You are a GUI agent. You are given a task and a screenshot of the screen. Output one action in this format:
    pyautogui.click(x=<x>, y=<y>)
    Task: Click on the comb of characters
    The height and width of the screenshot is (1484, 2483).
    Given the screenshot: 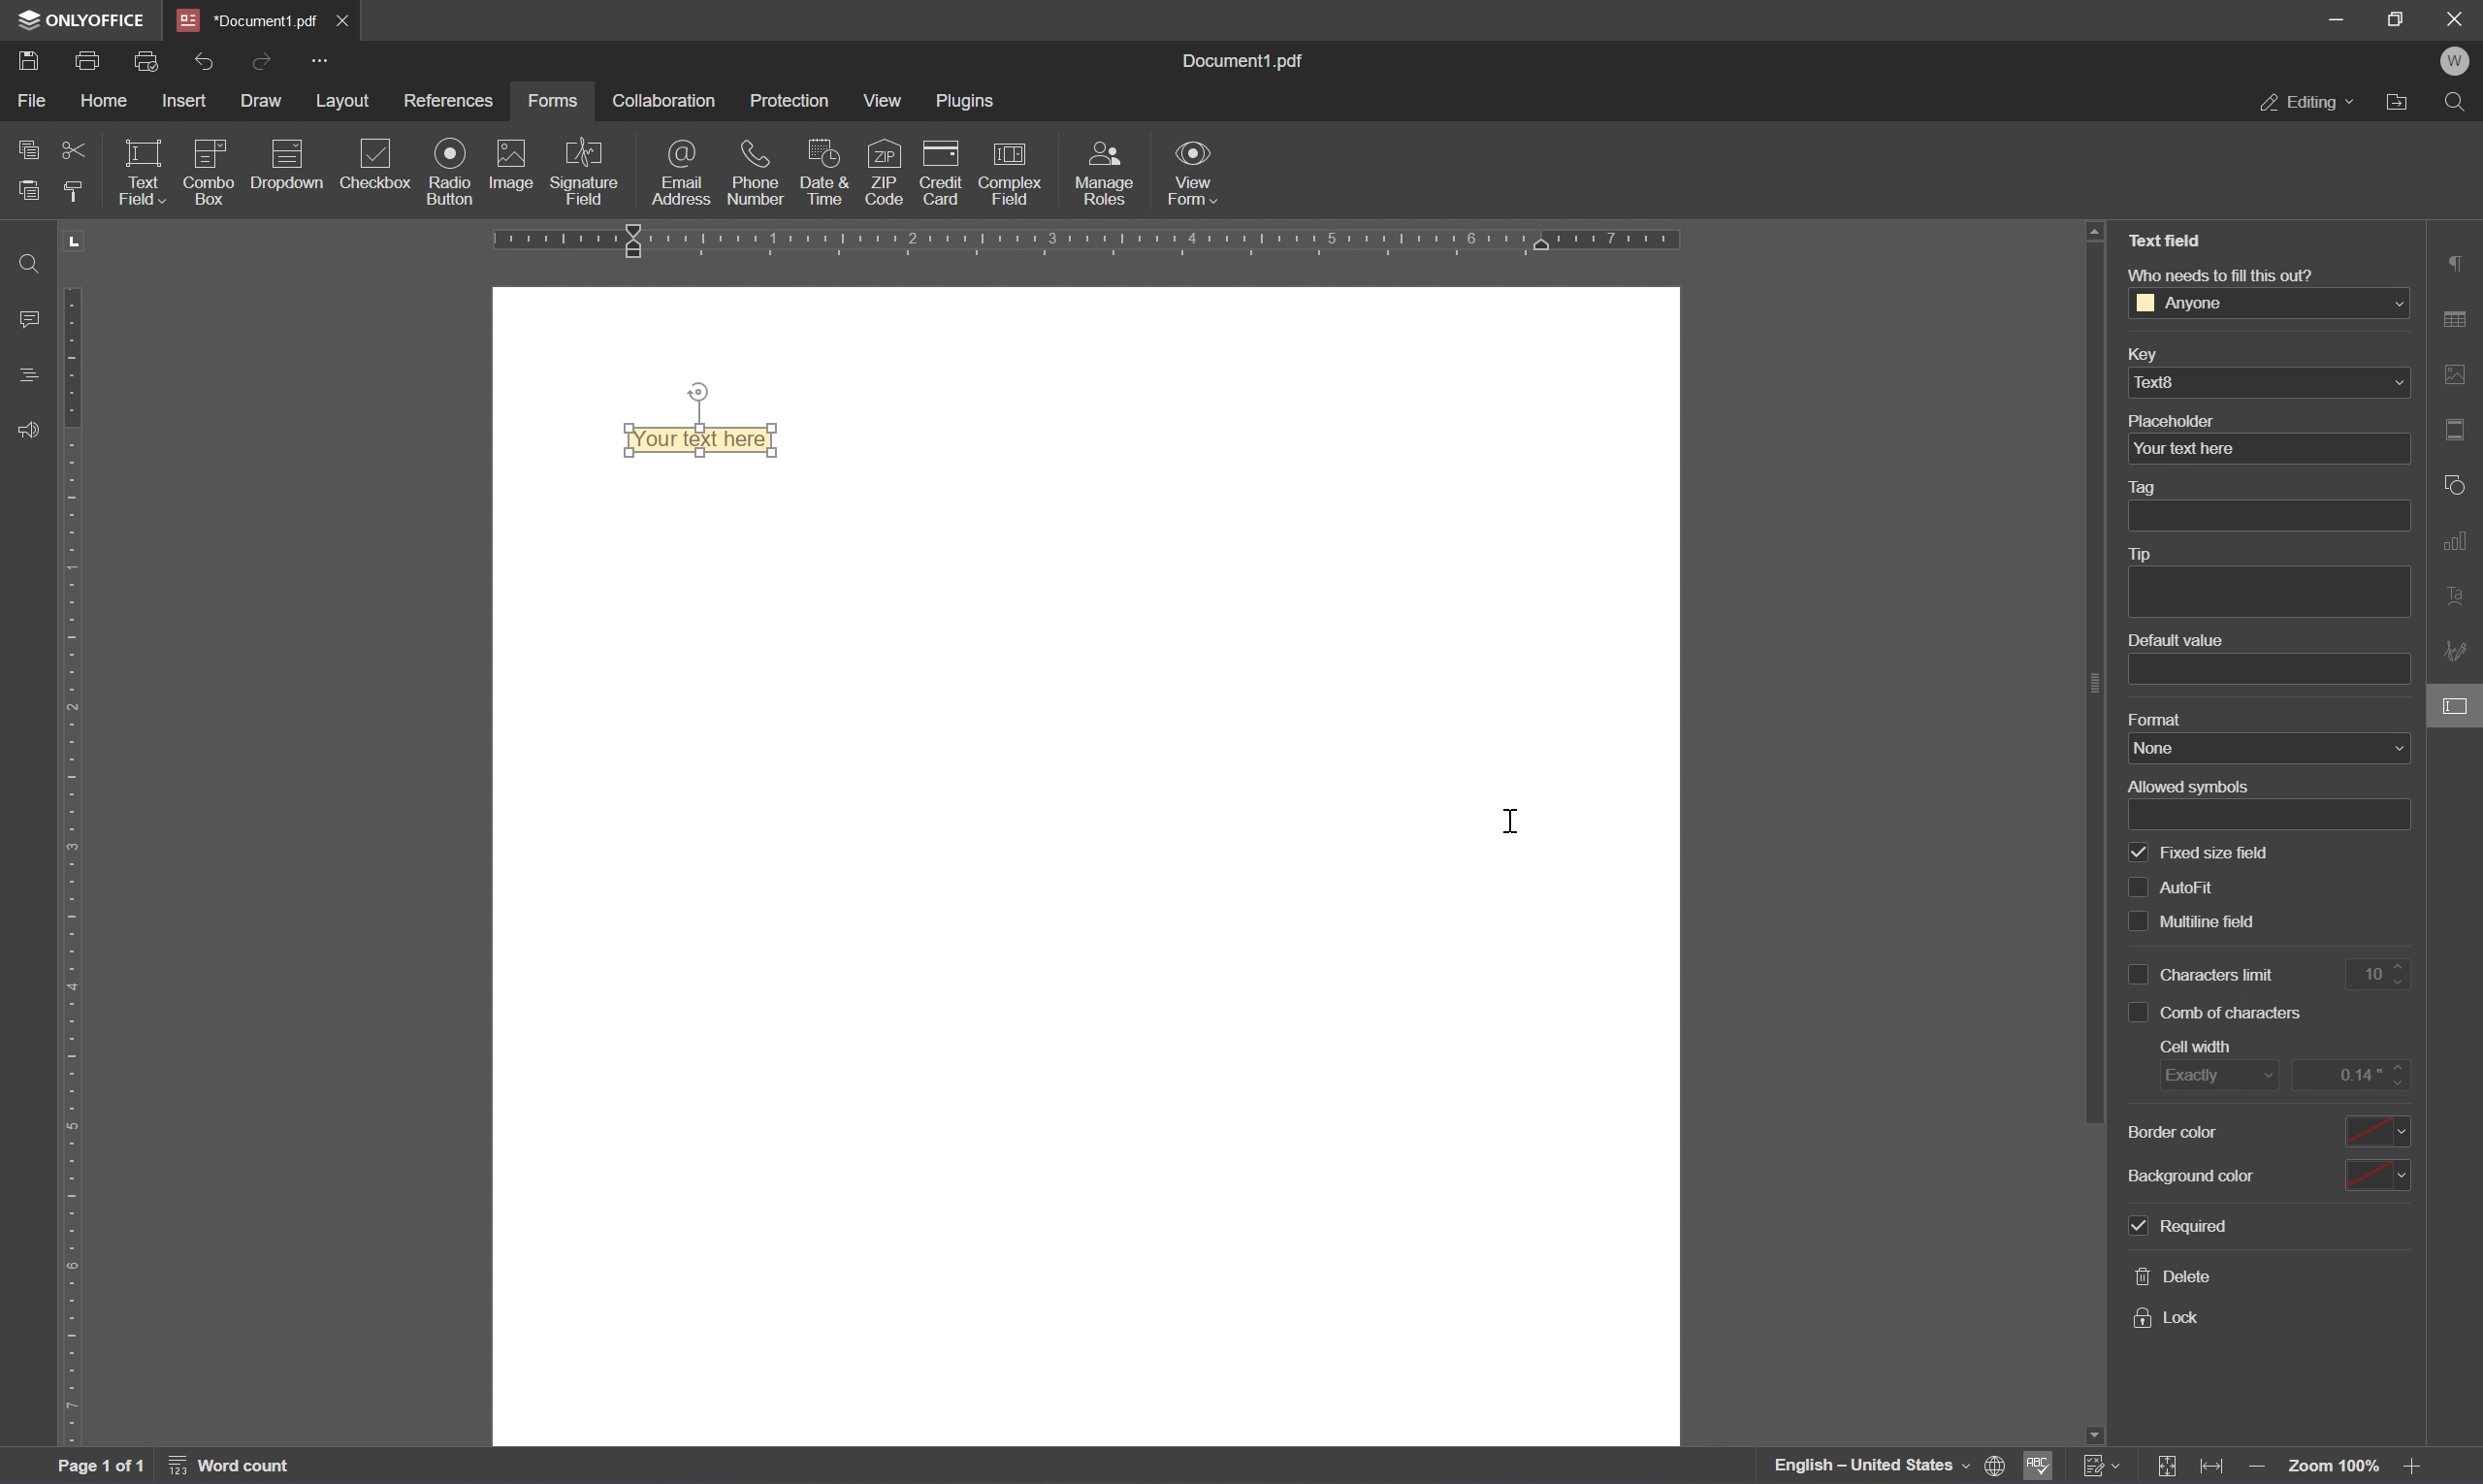 What is the action you would take?
    pyautogui.click(x=2222, y=1010)
    